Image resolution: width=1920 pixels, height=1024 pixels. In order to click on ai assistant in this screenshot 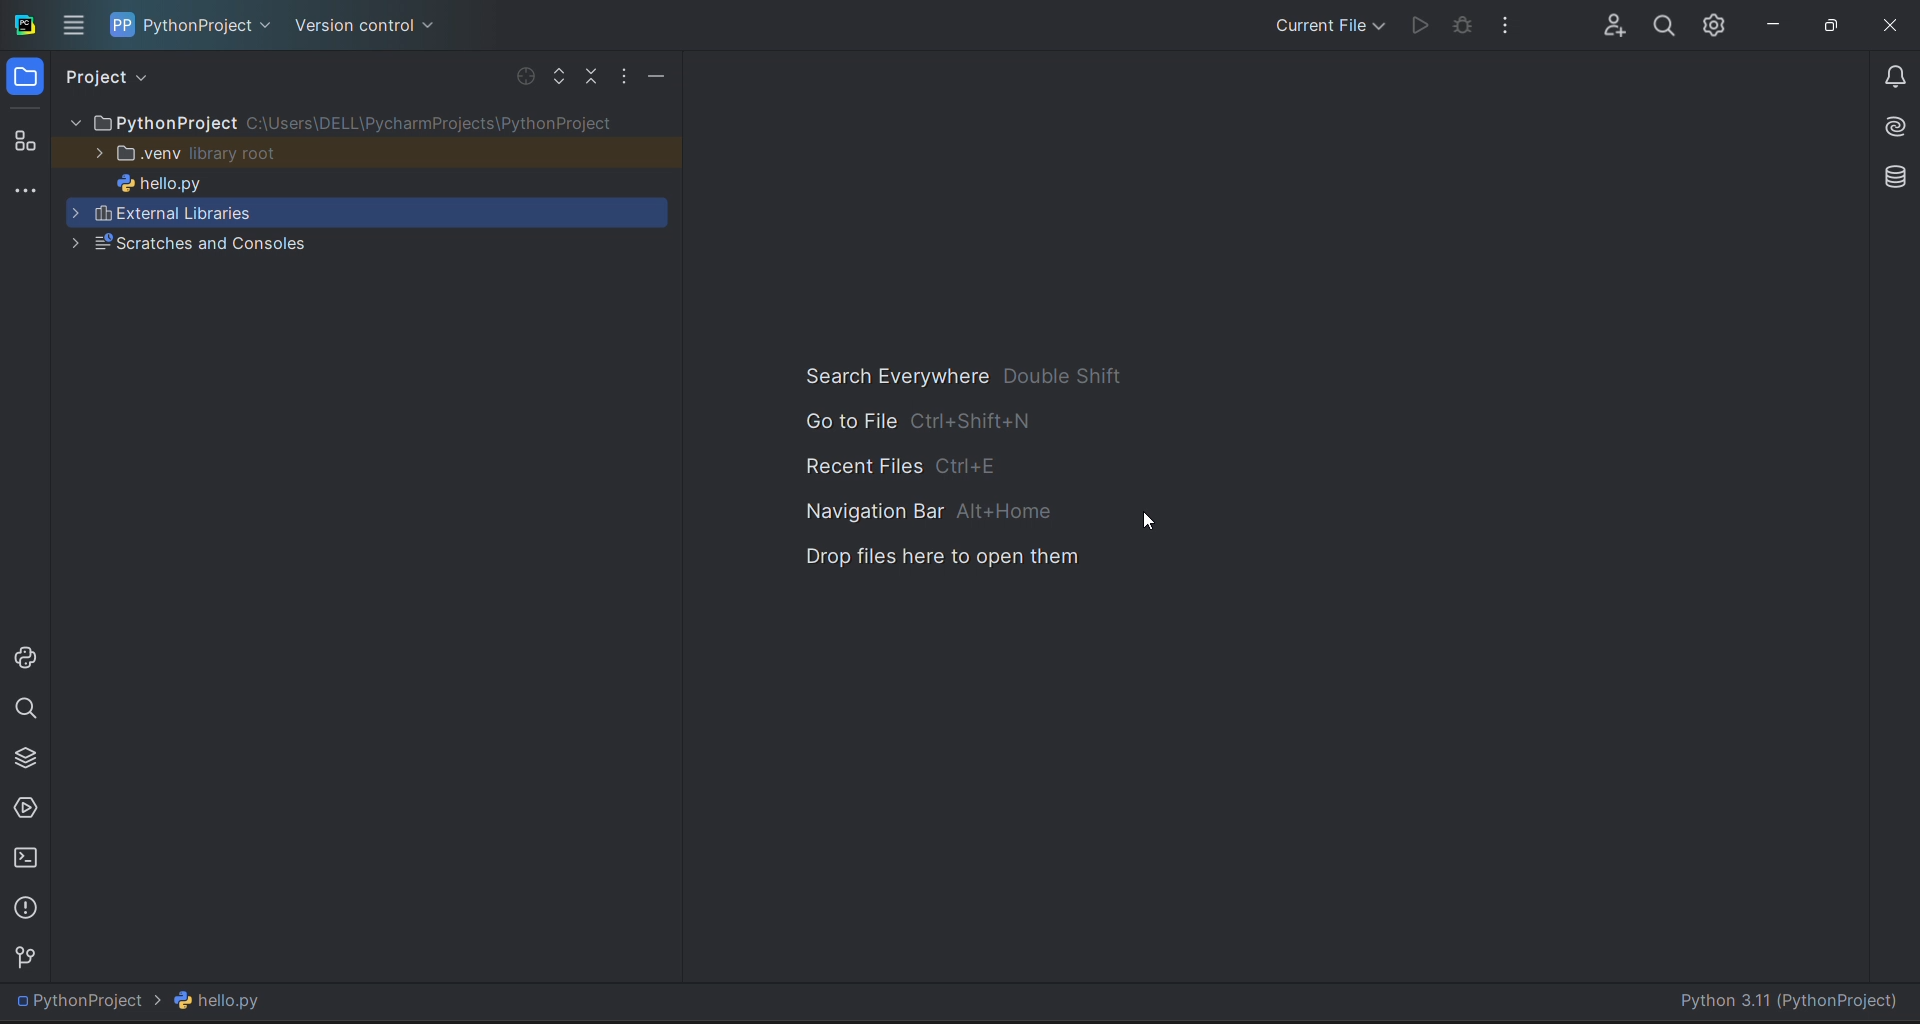, I will do `click(1896, 127)`.